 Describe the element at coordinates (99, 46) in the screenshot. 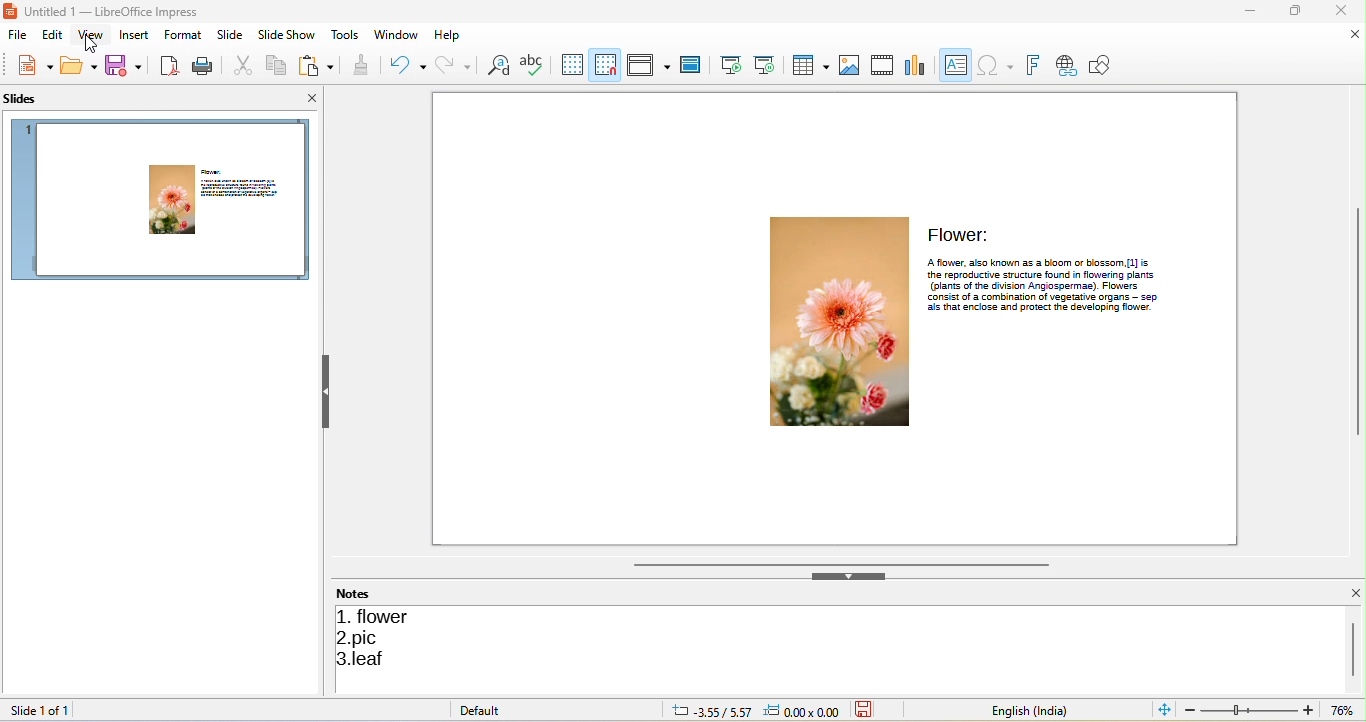

I see `cursor` at that location.